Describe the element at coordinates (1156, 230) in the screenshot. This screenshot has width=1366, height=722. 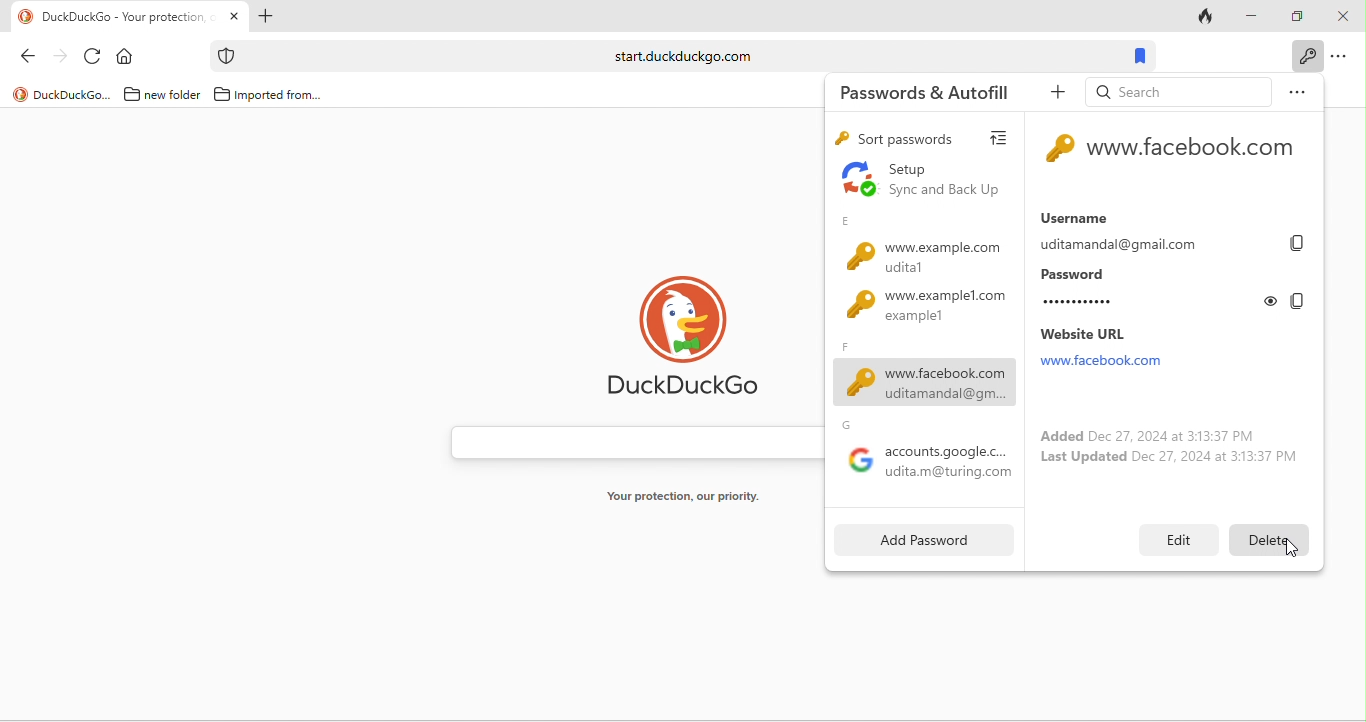
I see `username` at that location.